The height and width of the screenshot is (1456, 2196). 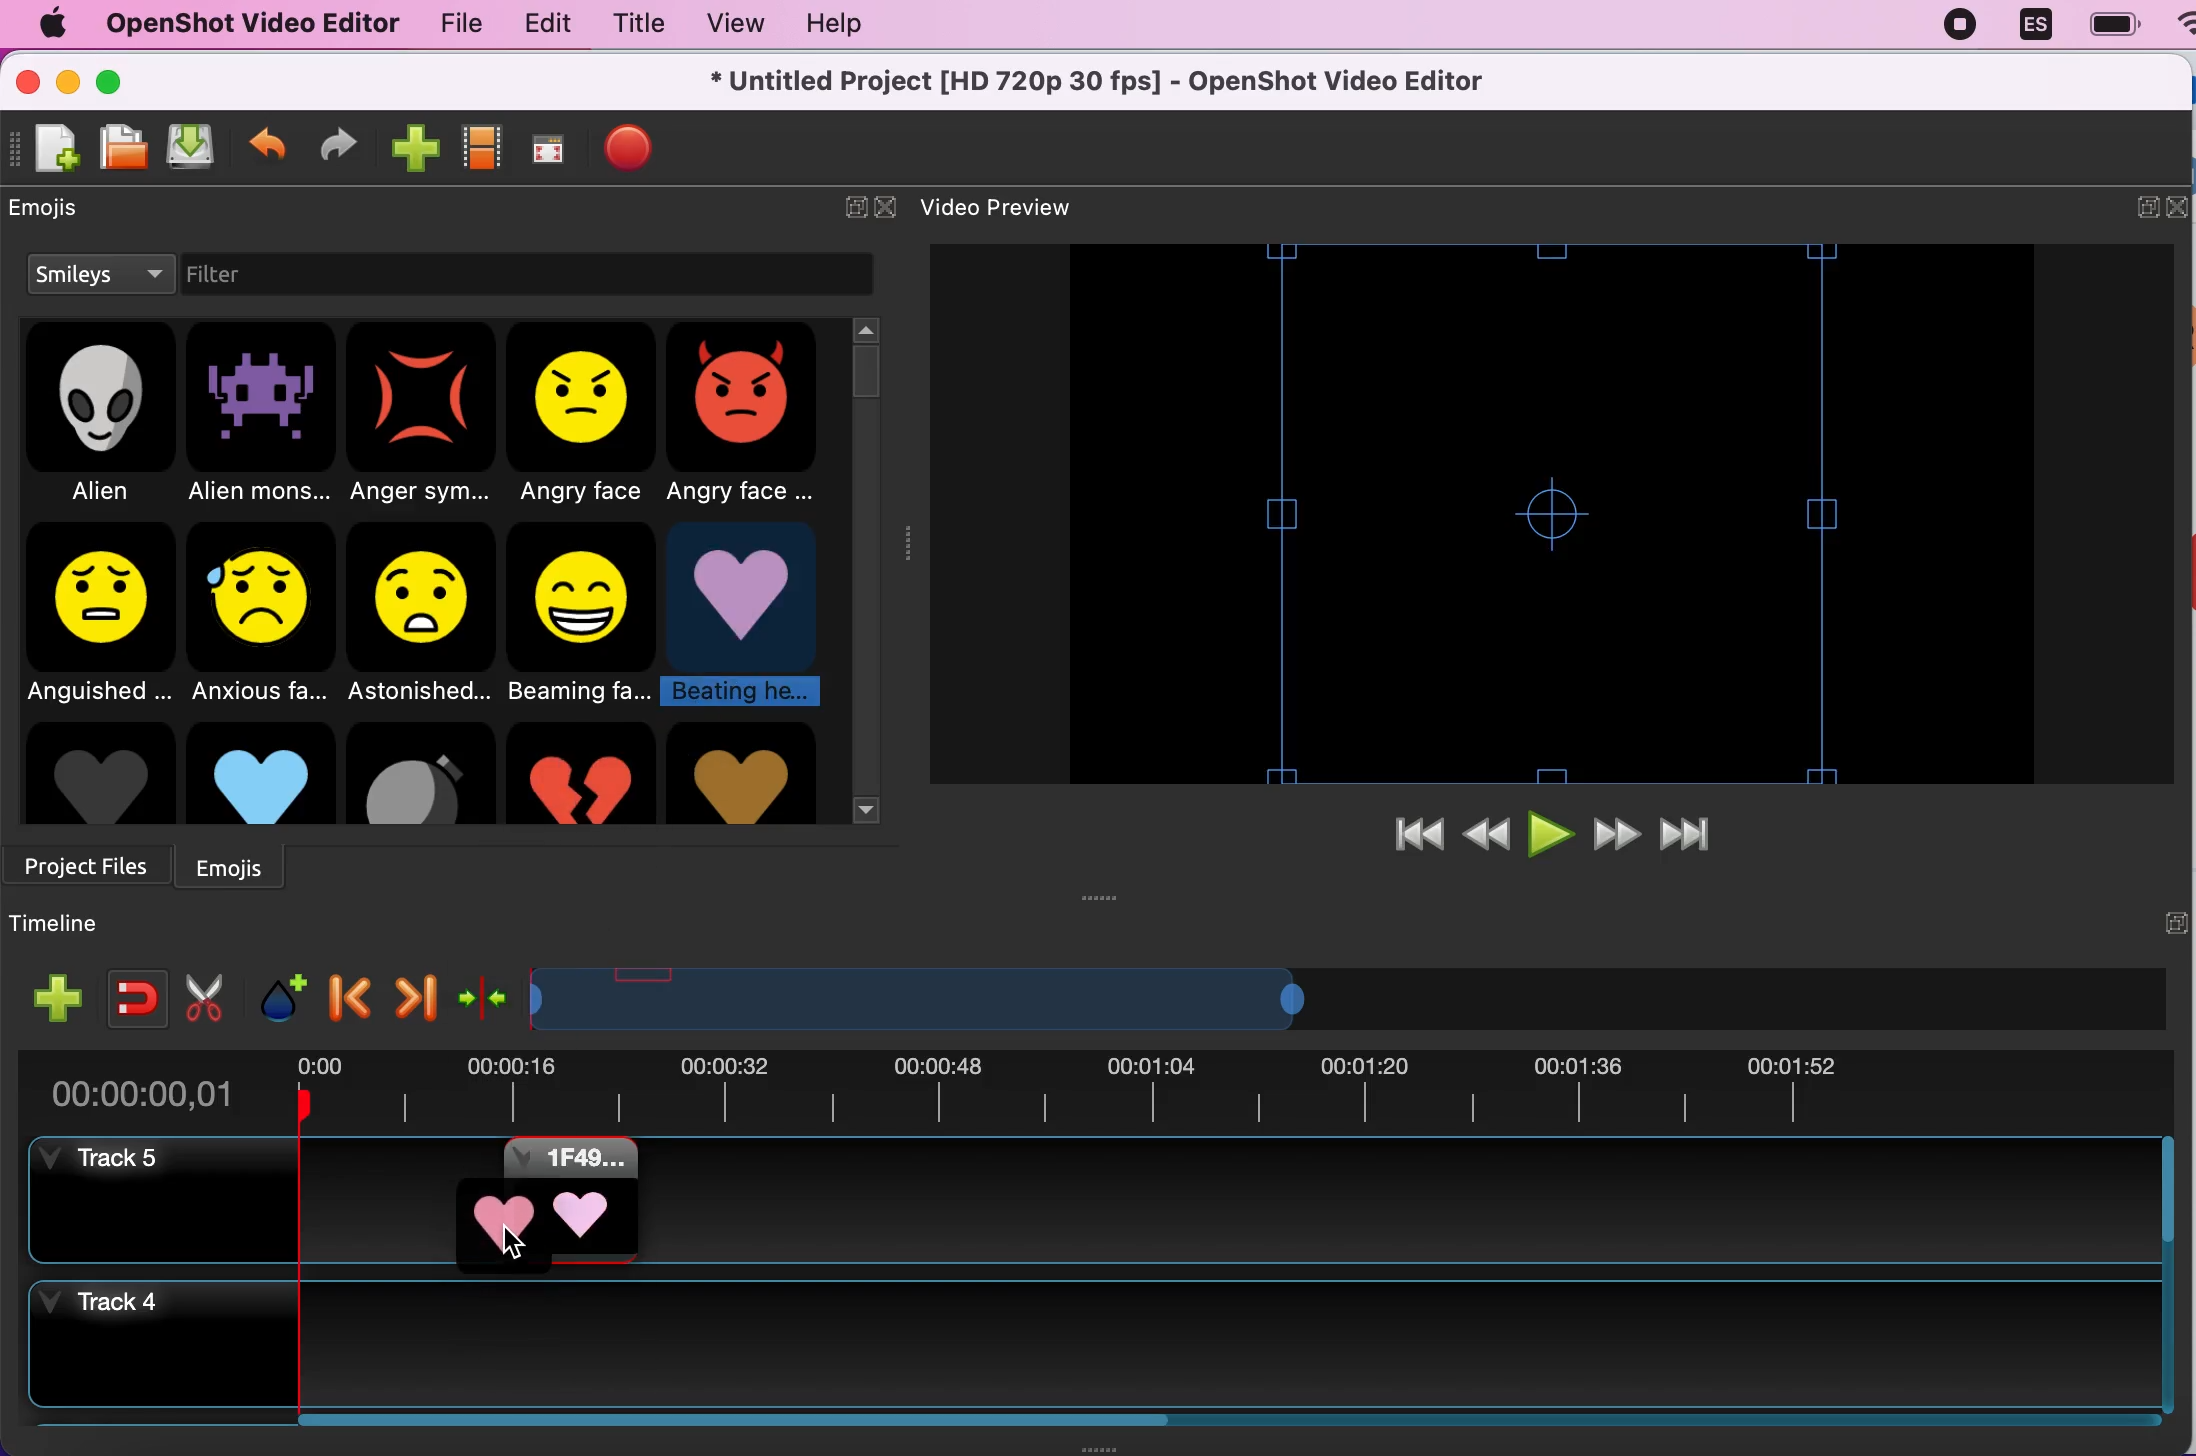 What do you see at coordinates (117, 150) in the screenshot?
I see `open file` at bounding box center [117, 150].